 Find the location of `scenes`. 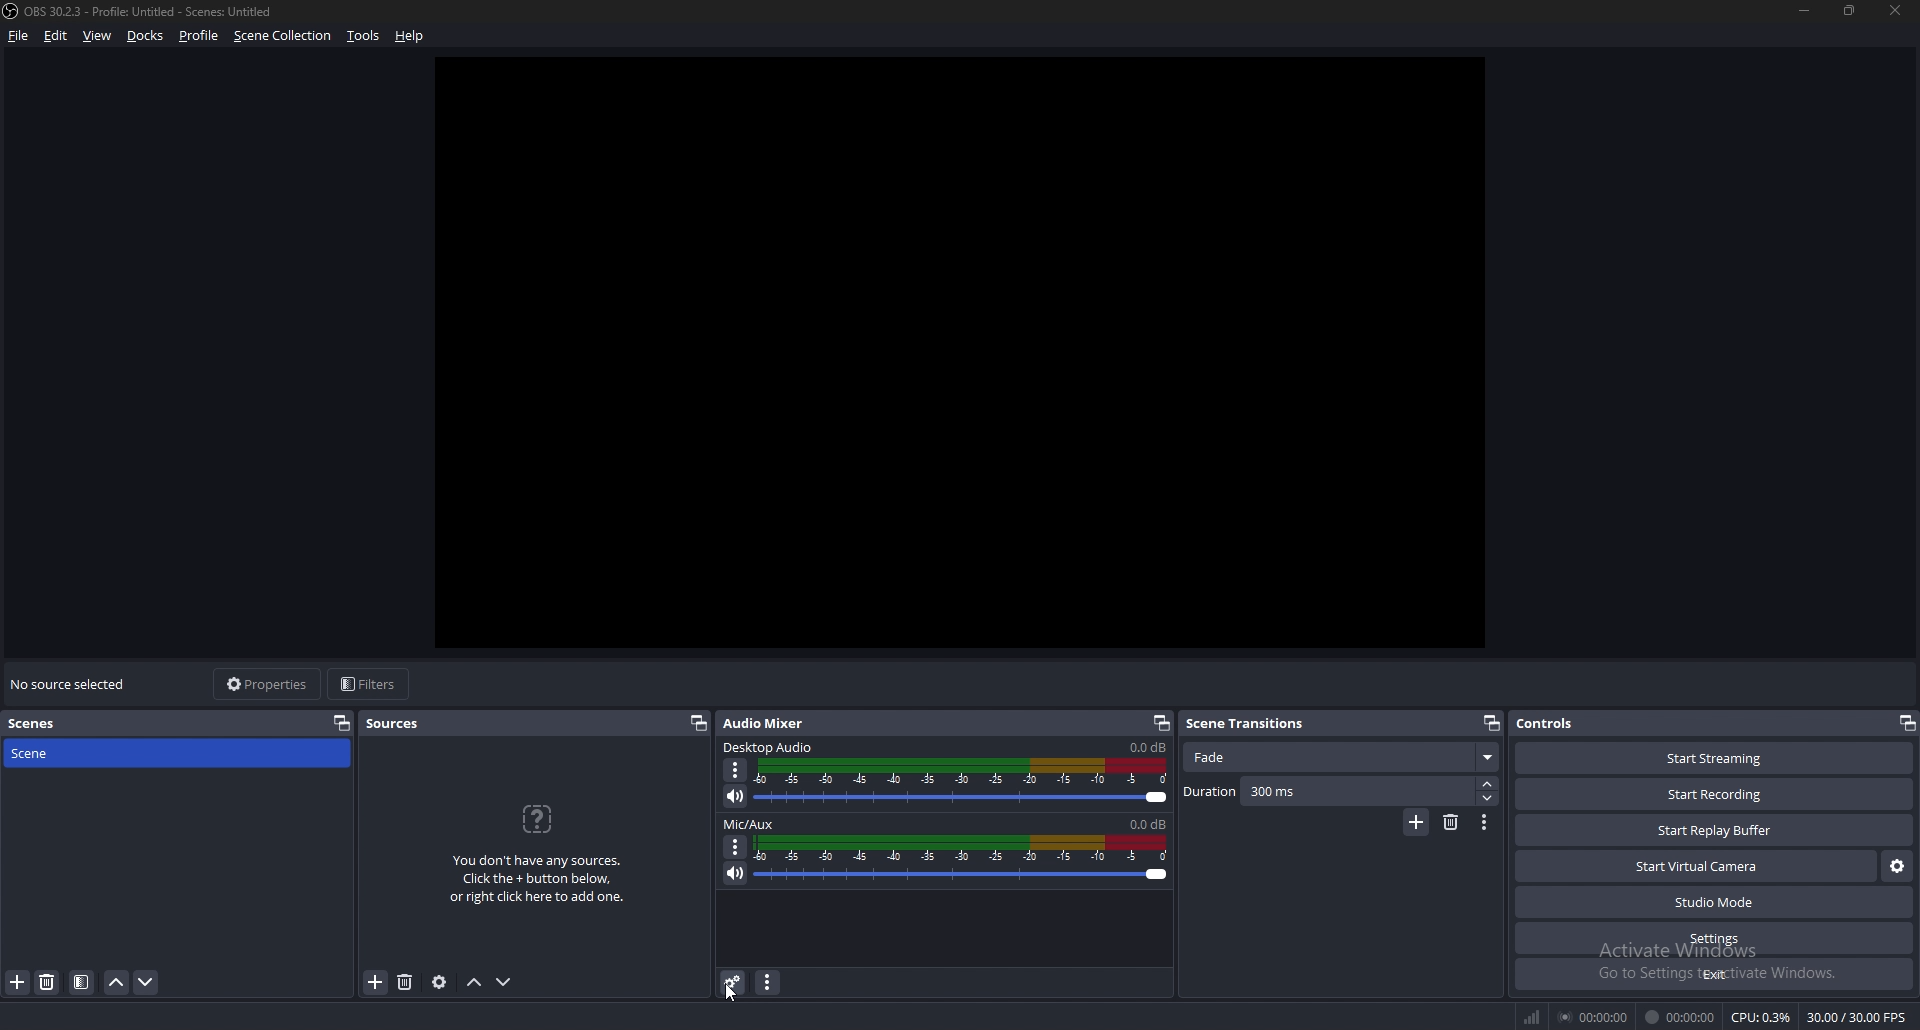

scenes is located at coordinates (52, 722).